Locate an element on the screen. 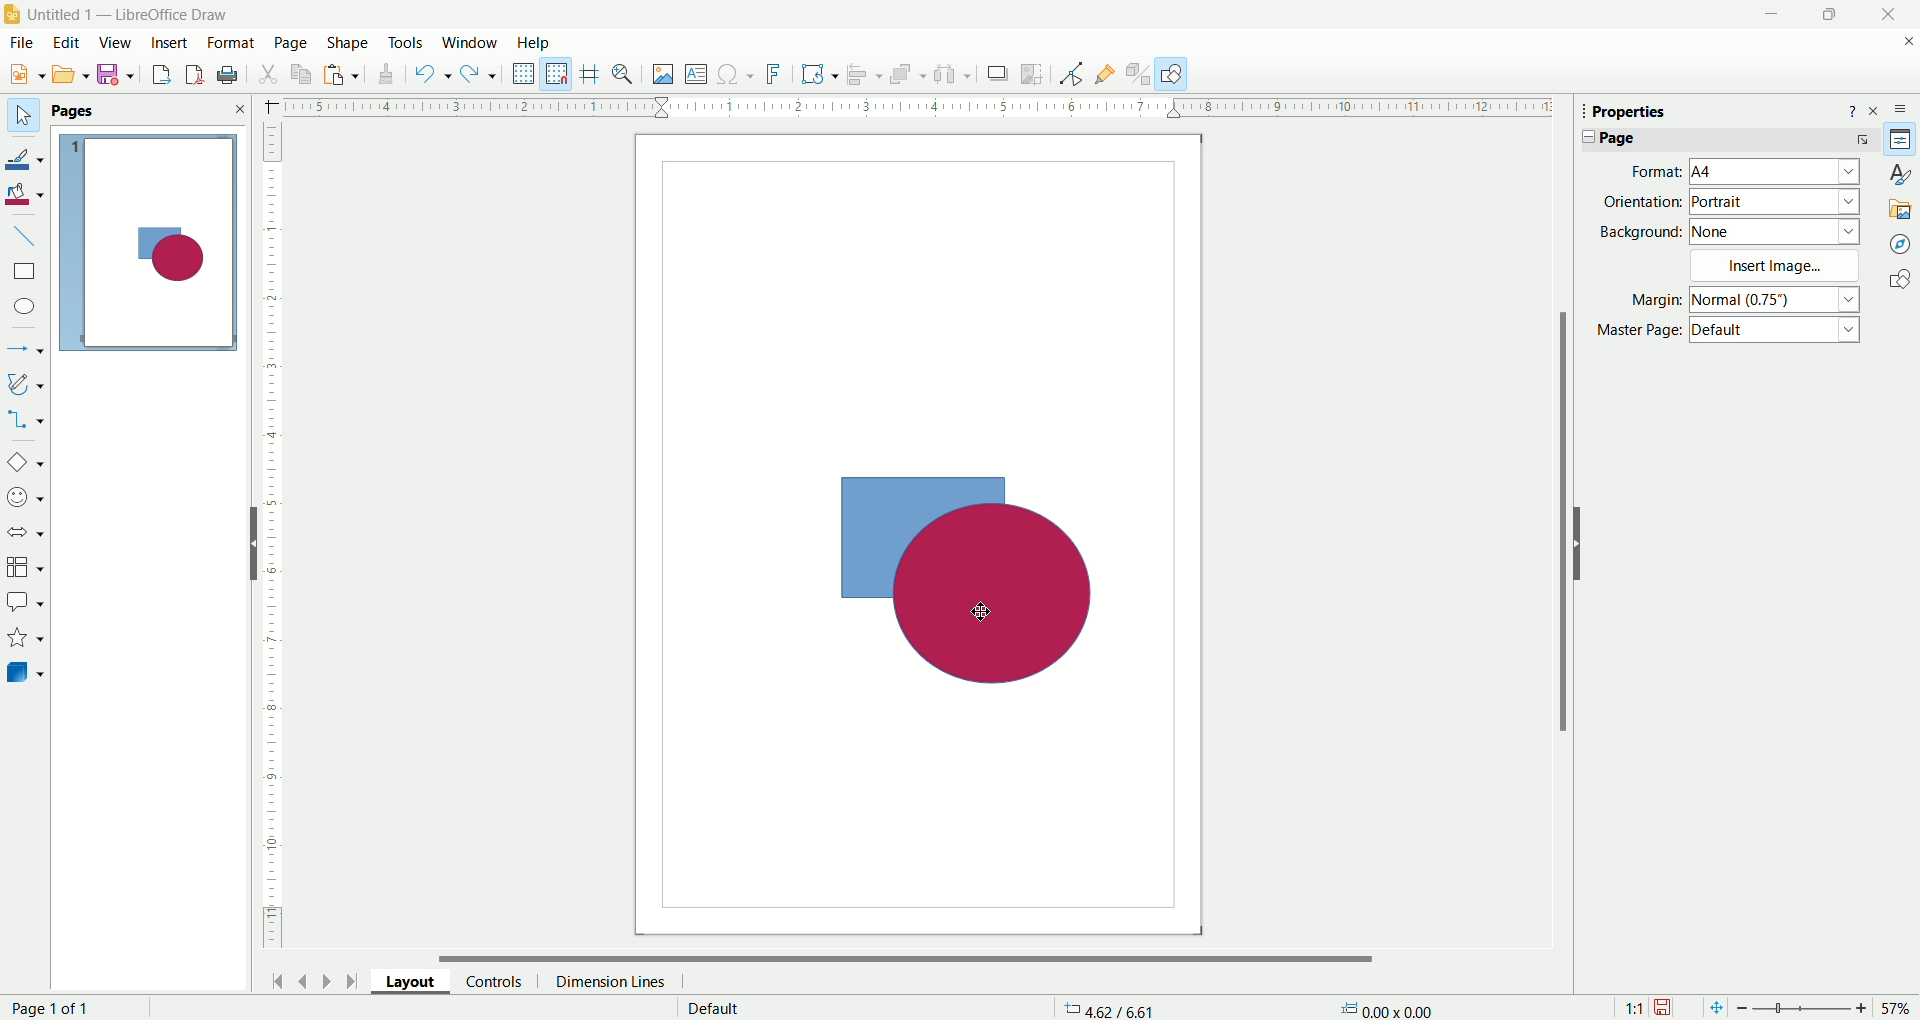  shapes is located at coordinates (1897, 280).